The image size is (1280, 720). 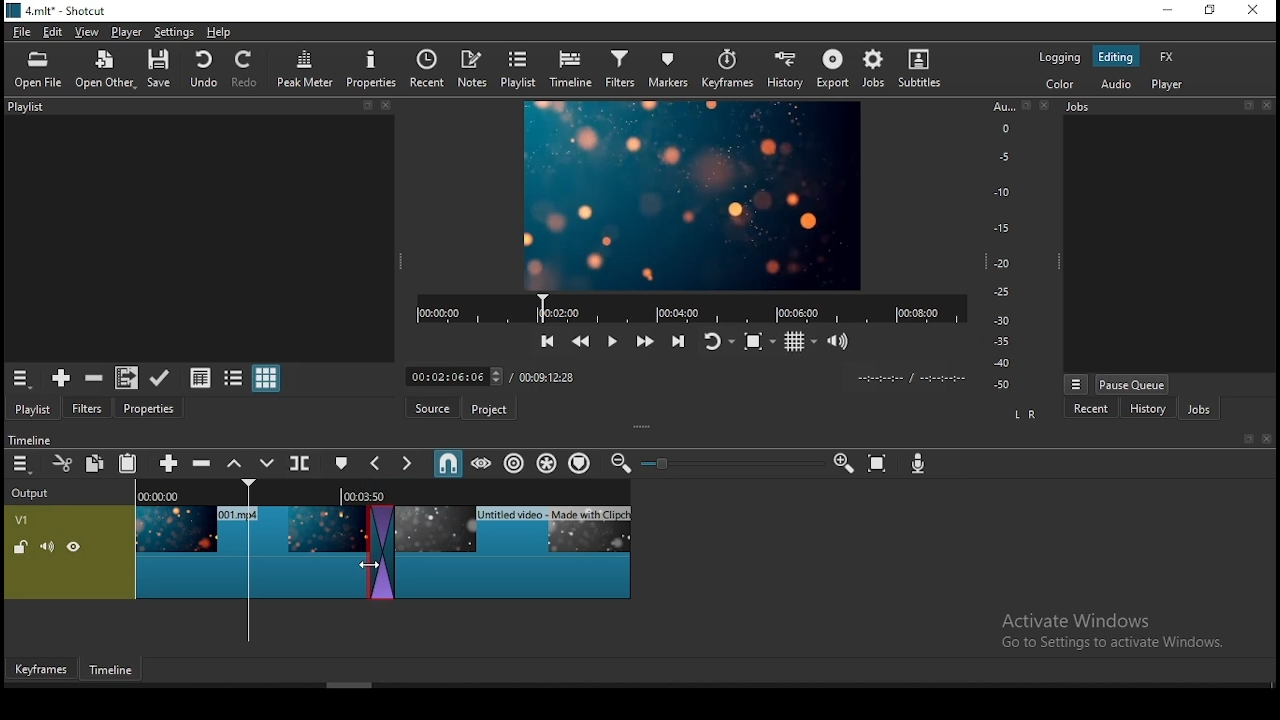 What do you see at coordinates (579, 339) in the screenshot?
I see `play quickly backwards` at bounding box center [579, 339].